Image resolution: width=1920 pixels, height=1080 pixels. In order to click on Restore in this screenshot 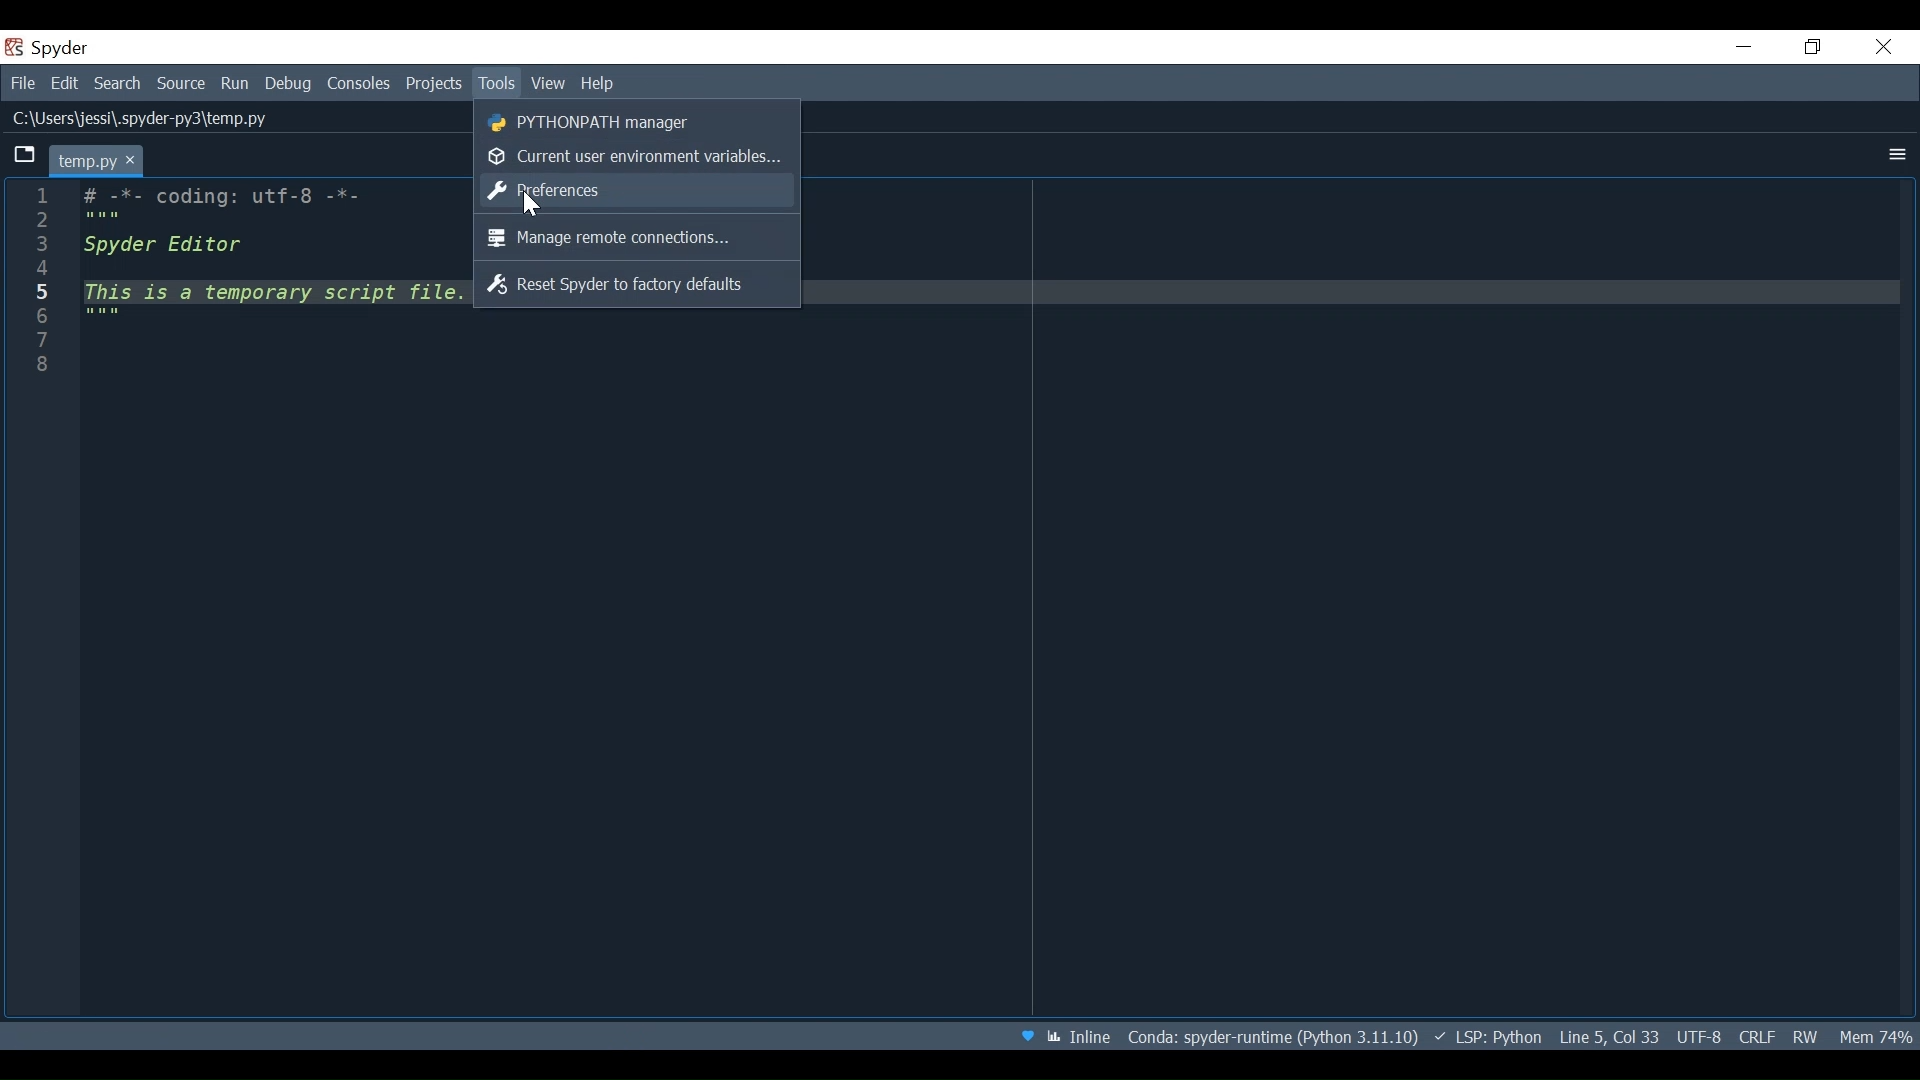, I will do `click(1815, 48)`.